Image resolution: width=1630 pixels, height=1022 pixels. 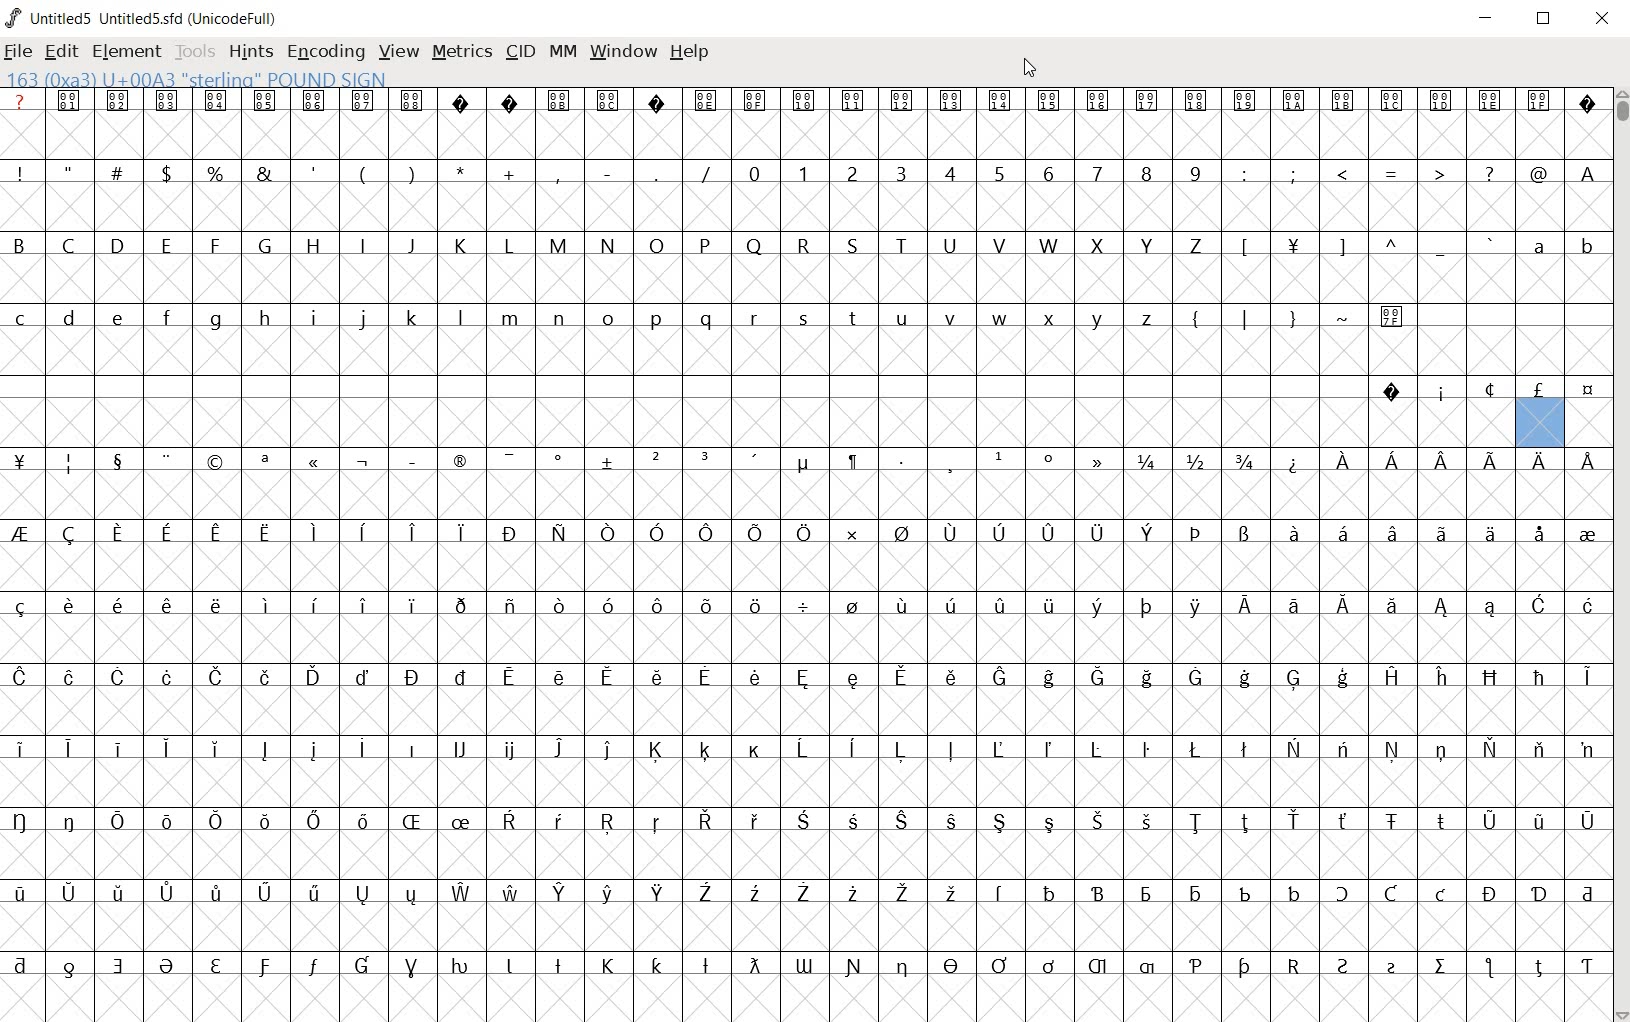 What do you see at coordinates (362, 750) in the screenshot?
I see `Symbol` at bounding box center [362, 750].